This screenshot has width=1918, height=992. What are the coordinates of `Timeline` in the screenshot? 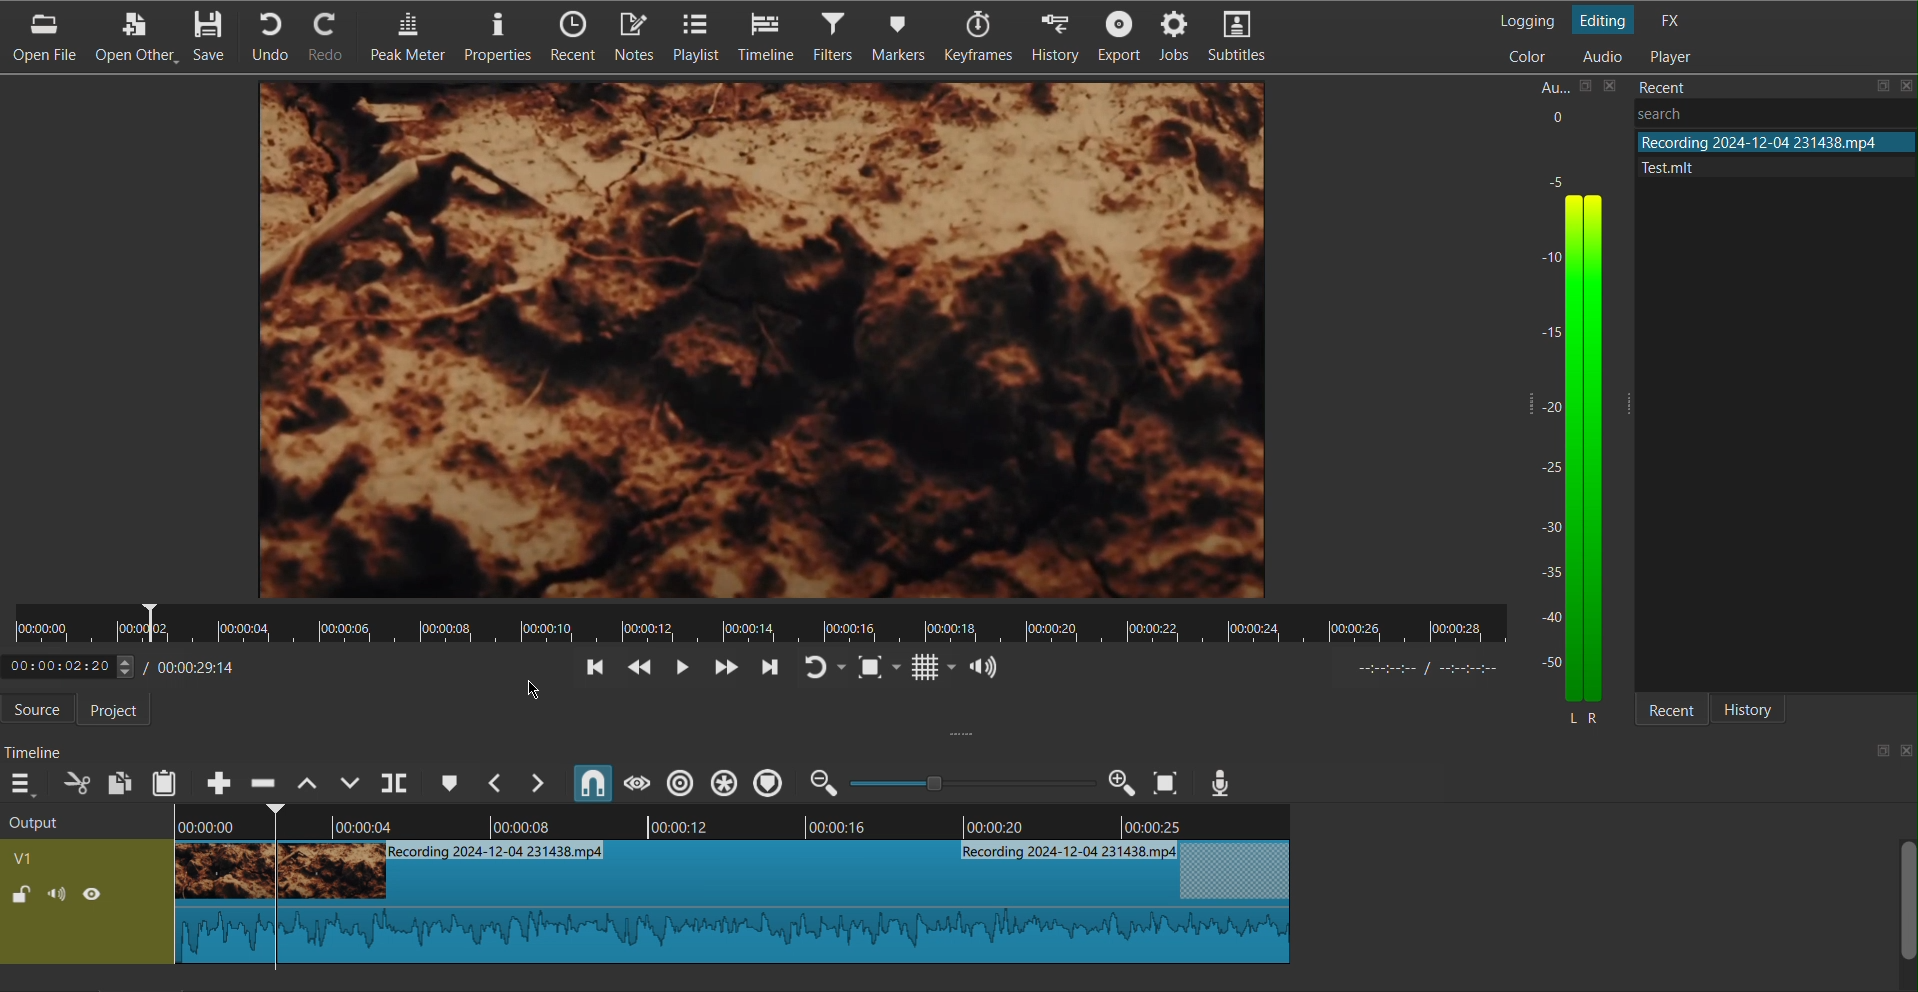 It's located at (766, 38).